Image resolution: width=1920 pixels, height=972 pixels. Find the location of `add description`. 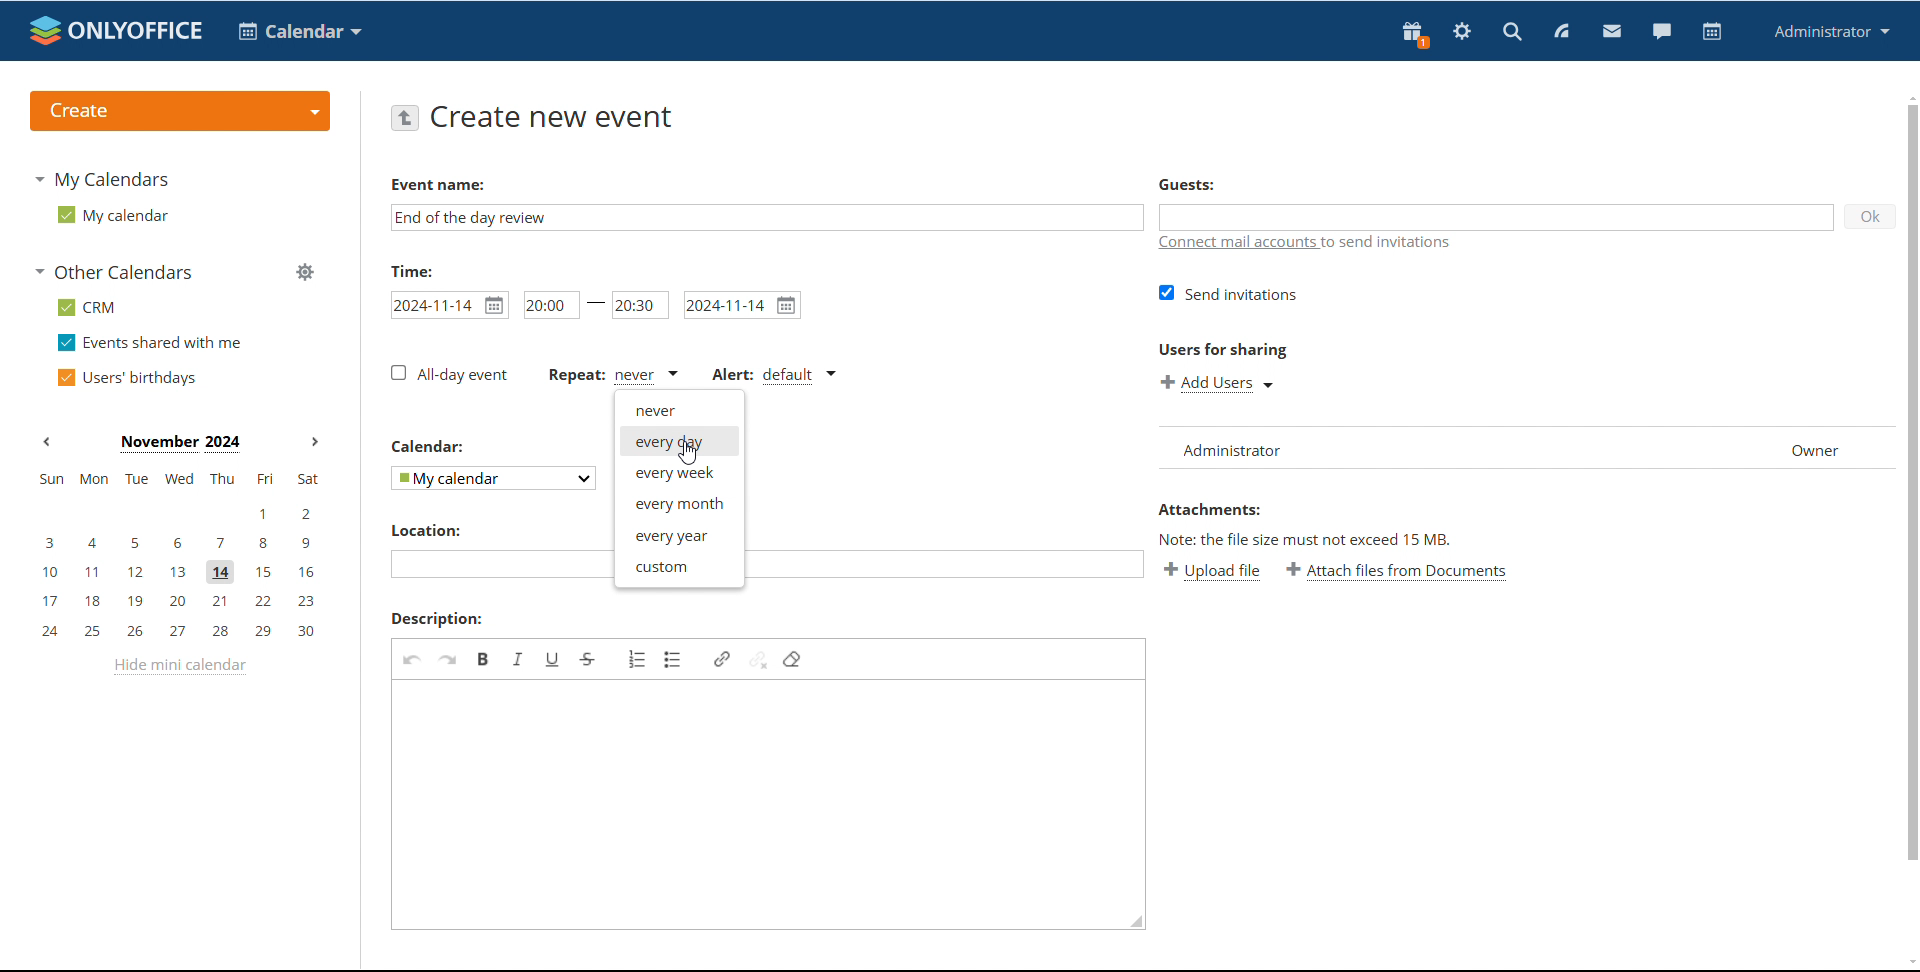

add description is located at coordinates (767, 805).